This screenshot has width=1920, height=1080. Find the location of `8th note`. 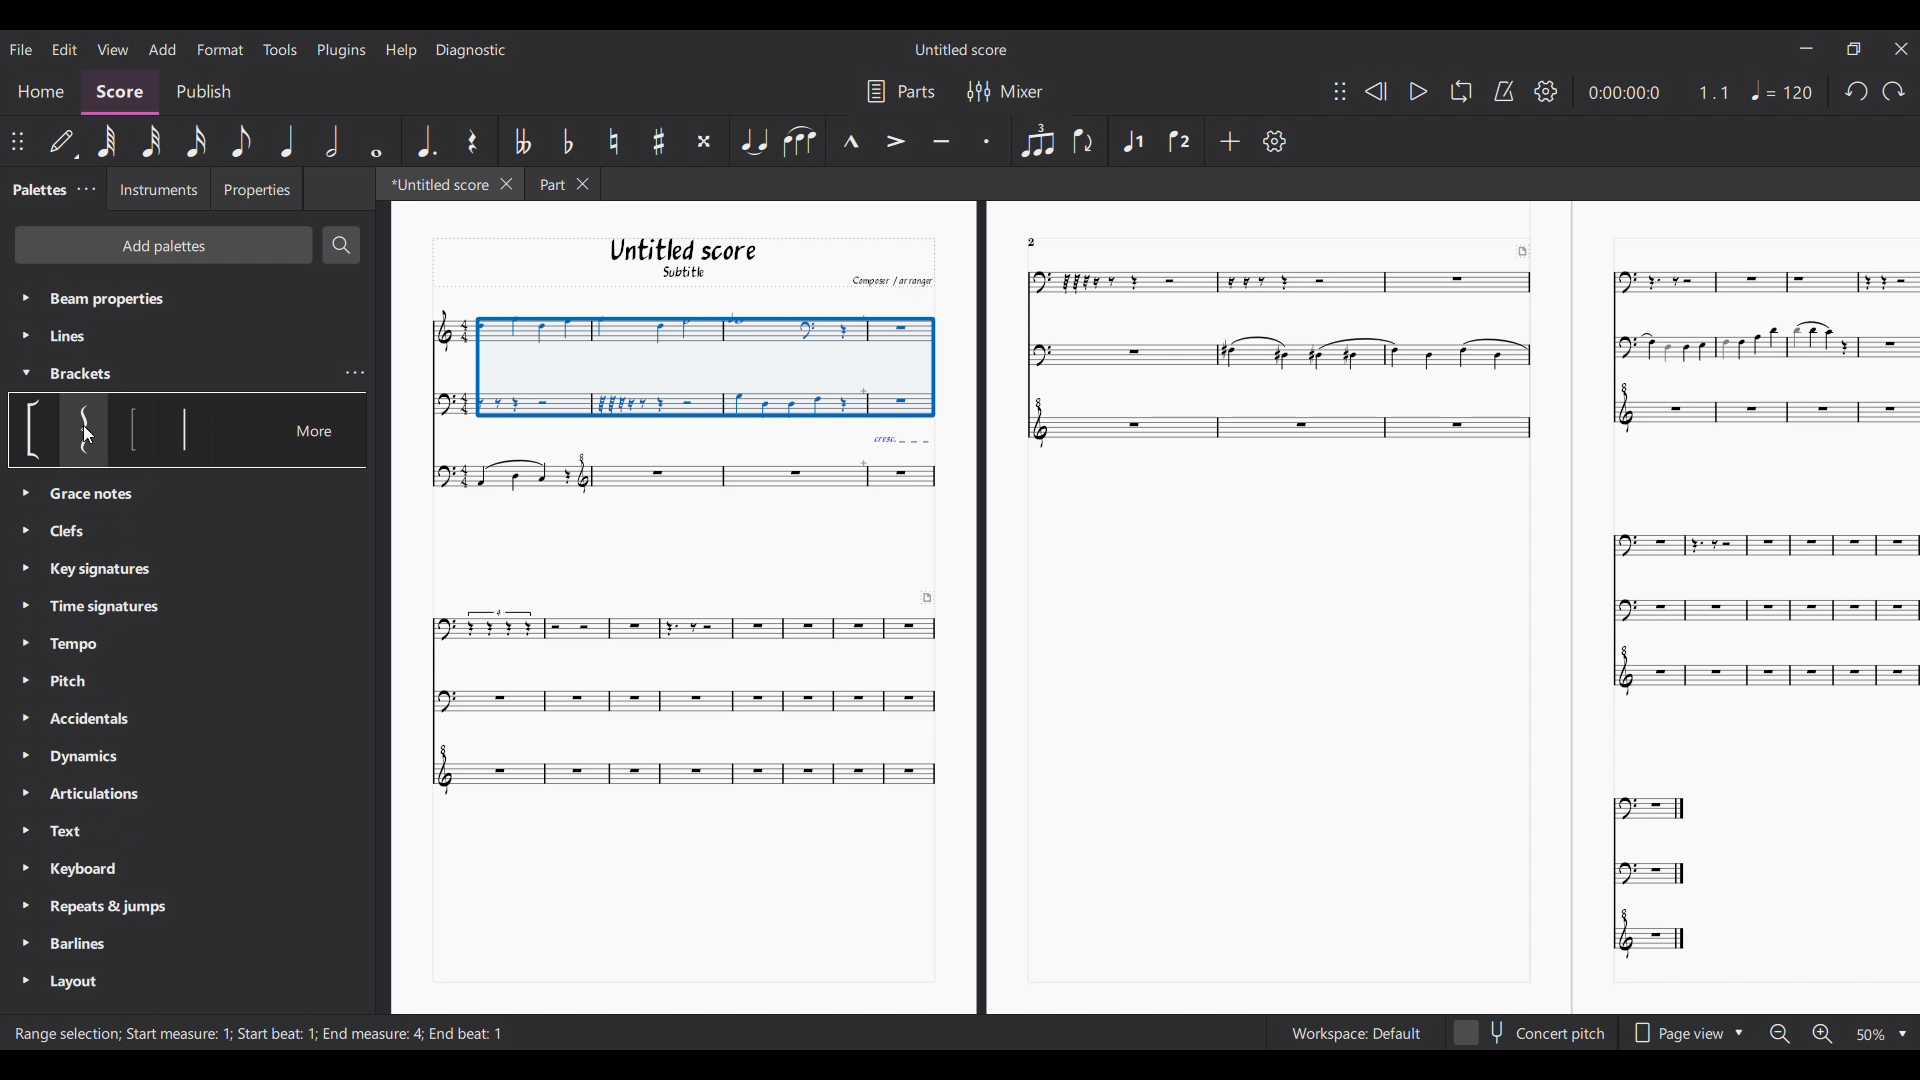

8th note is located at coordinates (241, 141).